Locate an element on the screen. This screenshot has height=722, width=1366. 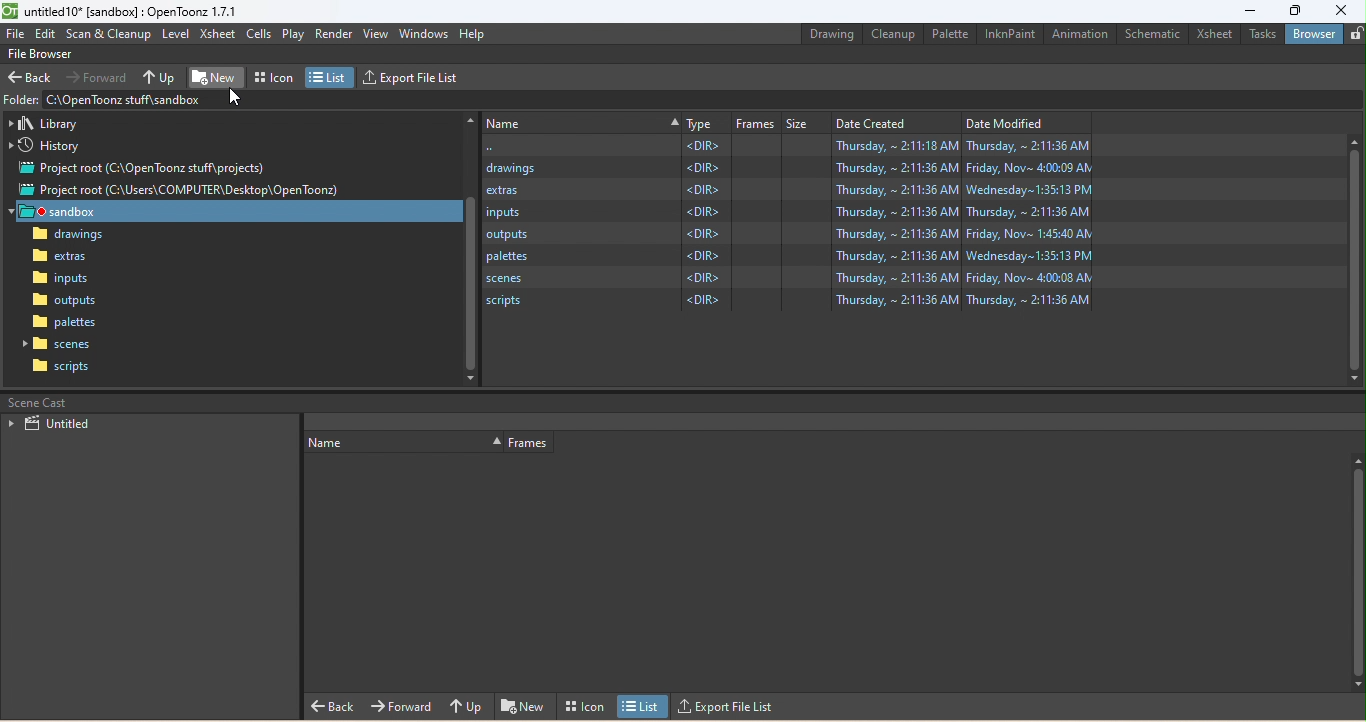
scenes is located at coordinates (787, 280).